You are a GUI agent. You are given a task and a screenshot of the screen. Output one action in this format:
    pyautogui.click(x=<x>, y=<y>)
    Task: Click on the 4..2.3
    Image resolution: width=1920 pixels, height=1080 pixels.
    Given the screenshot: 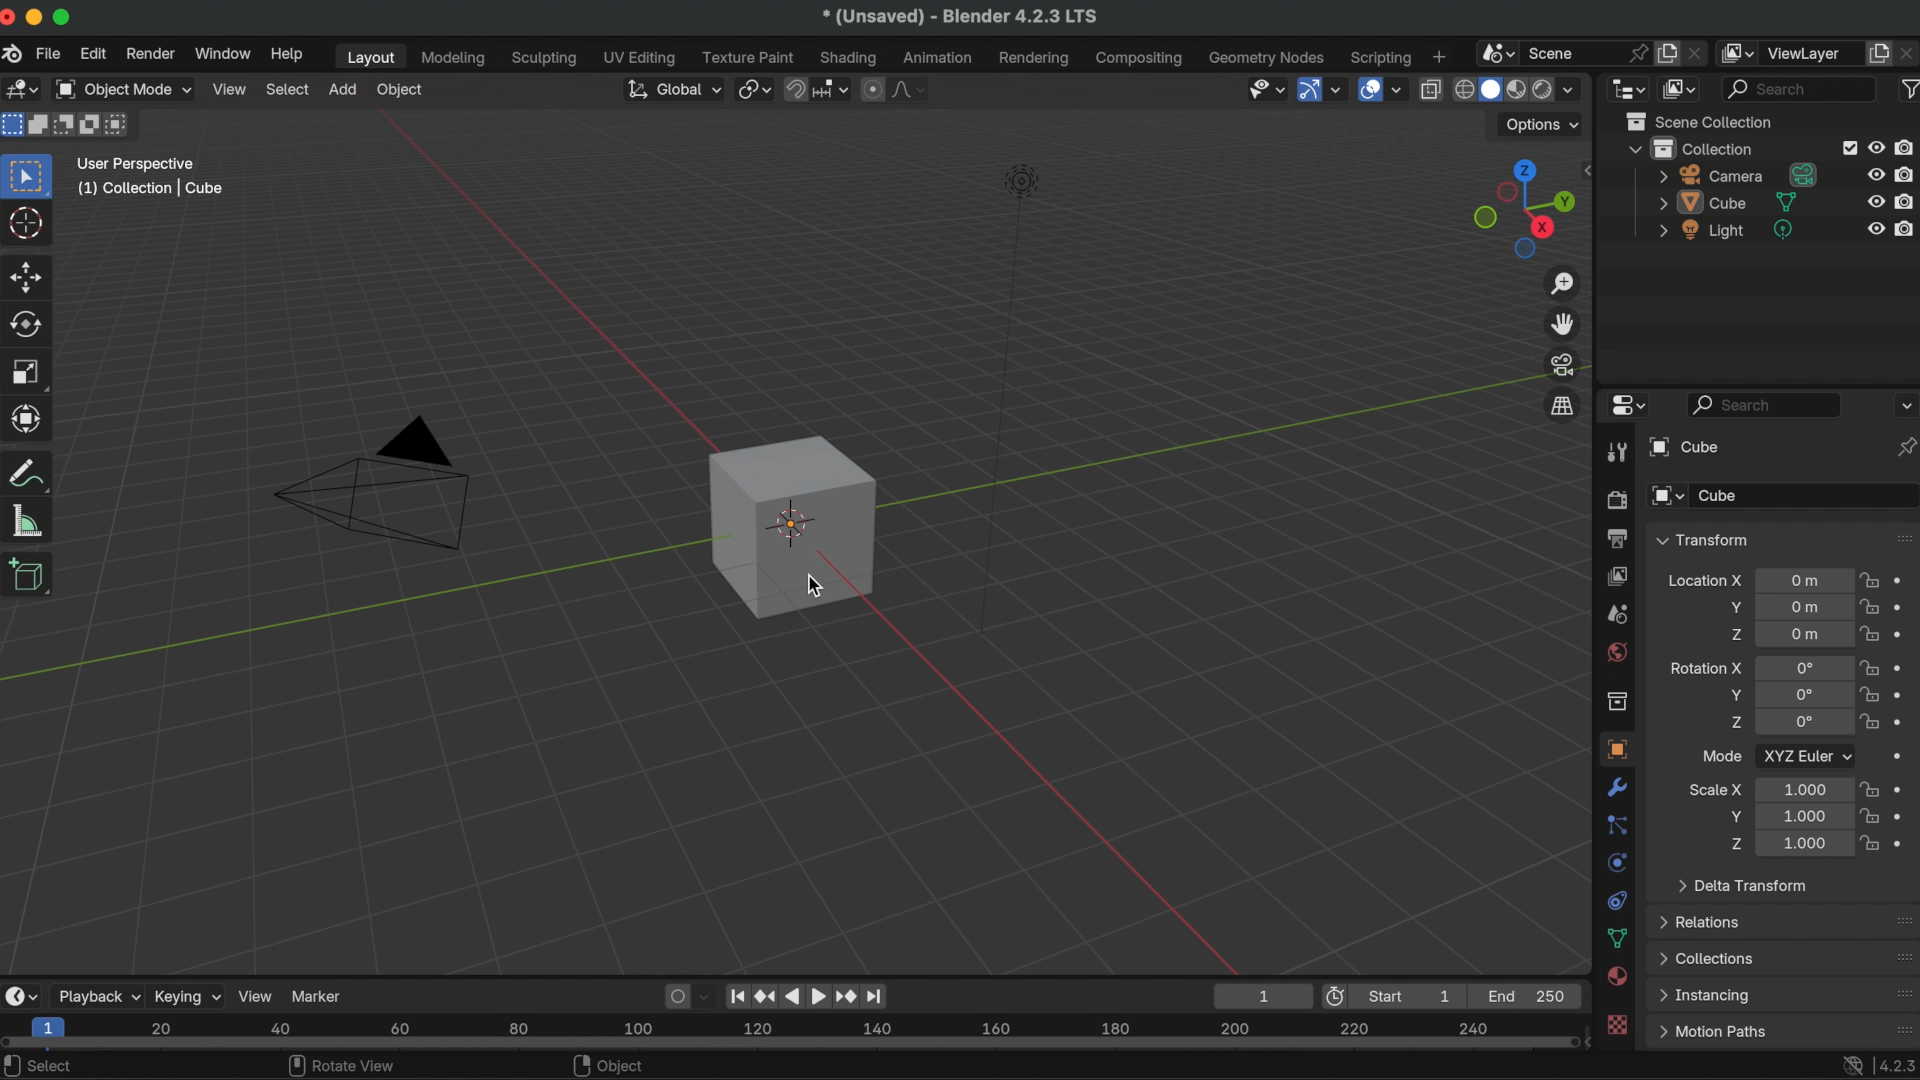 What is the action you would take?
    pyautogui.click(x=1896, y=1062)
    